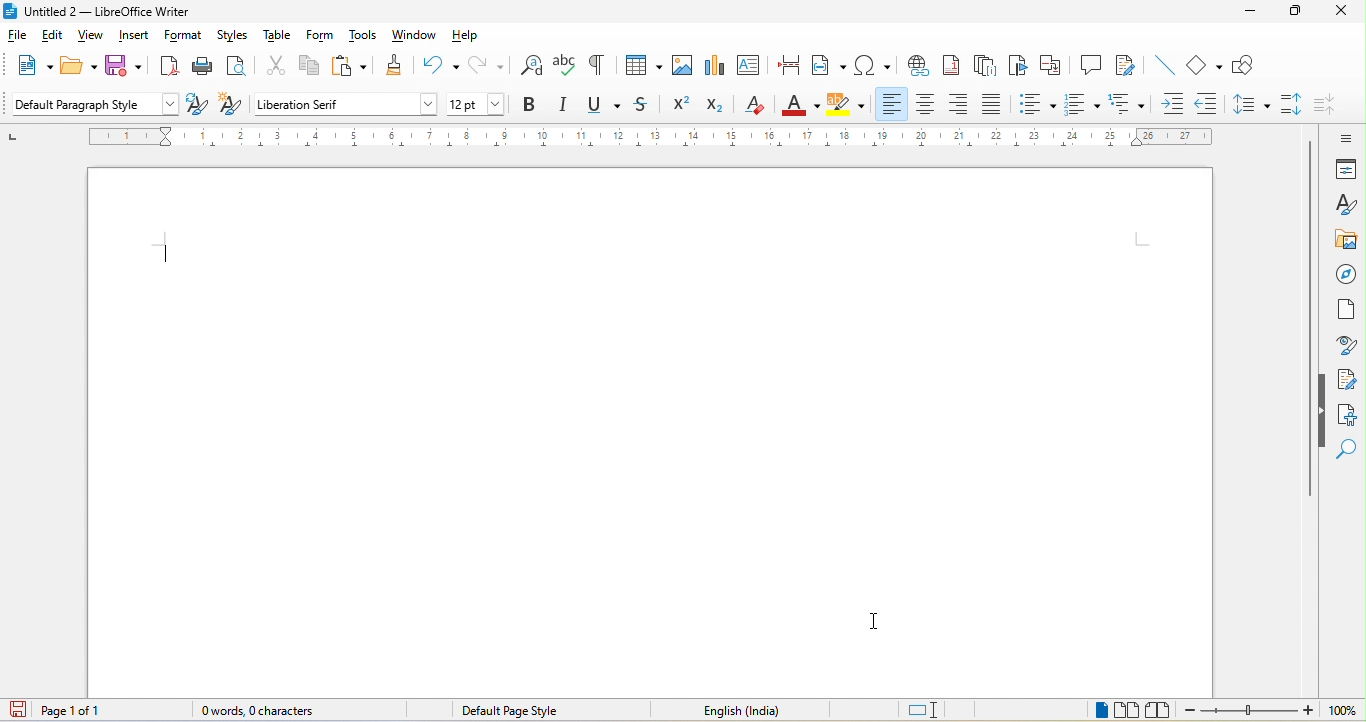 This screenshot has width=1366, height=722. What do you see at coordinates (470, 36) in the screenshot?
I see `help` at bounding box center [470, 36].